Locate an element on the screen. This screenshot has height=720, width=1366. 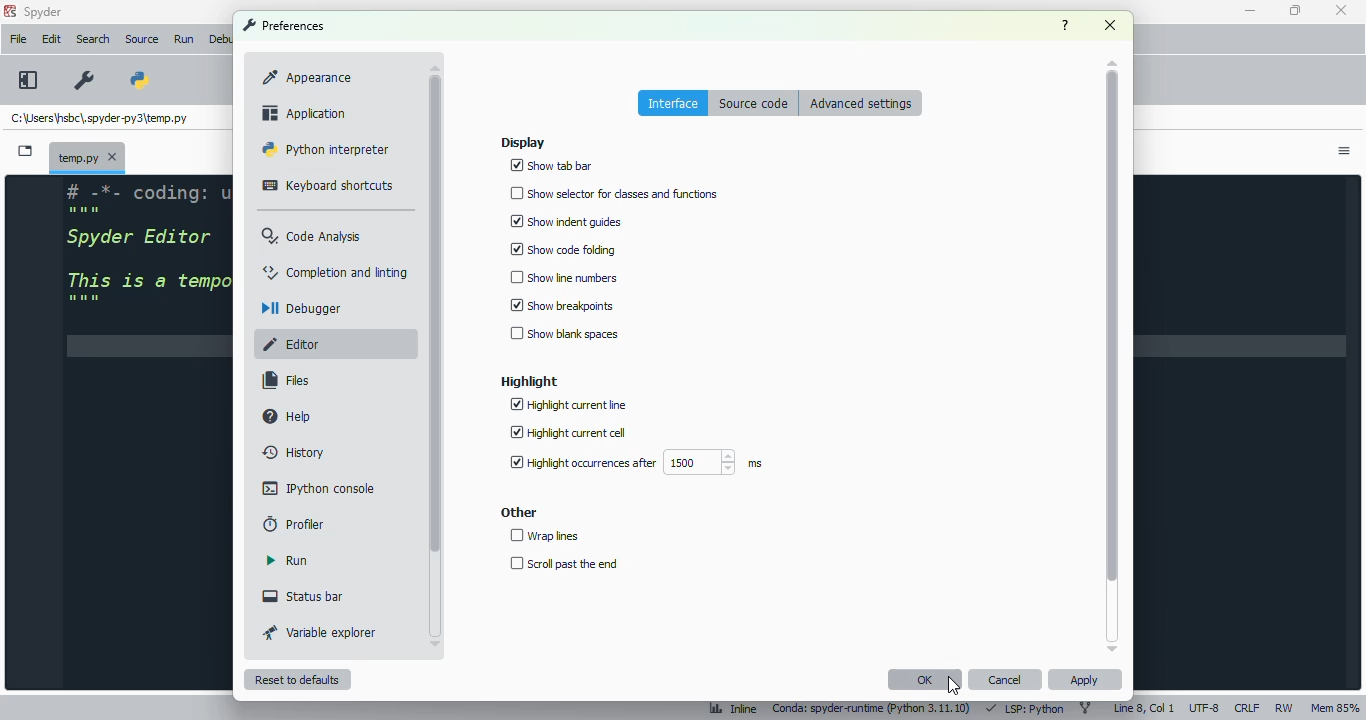
show code folding is located at coordinates (562, 250).